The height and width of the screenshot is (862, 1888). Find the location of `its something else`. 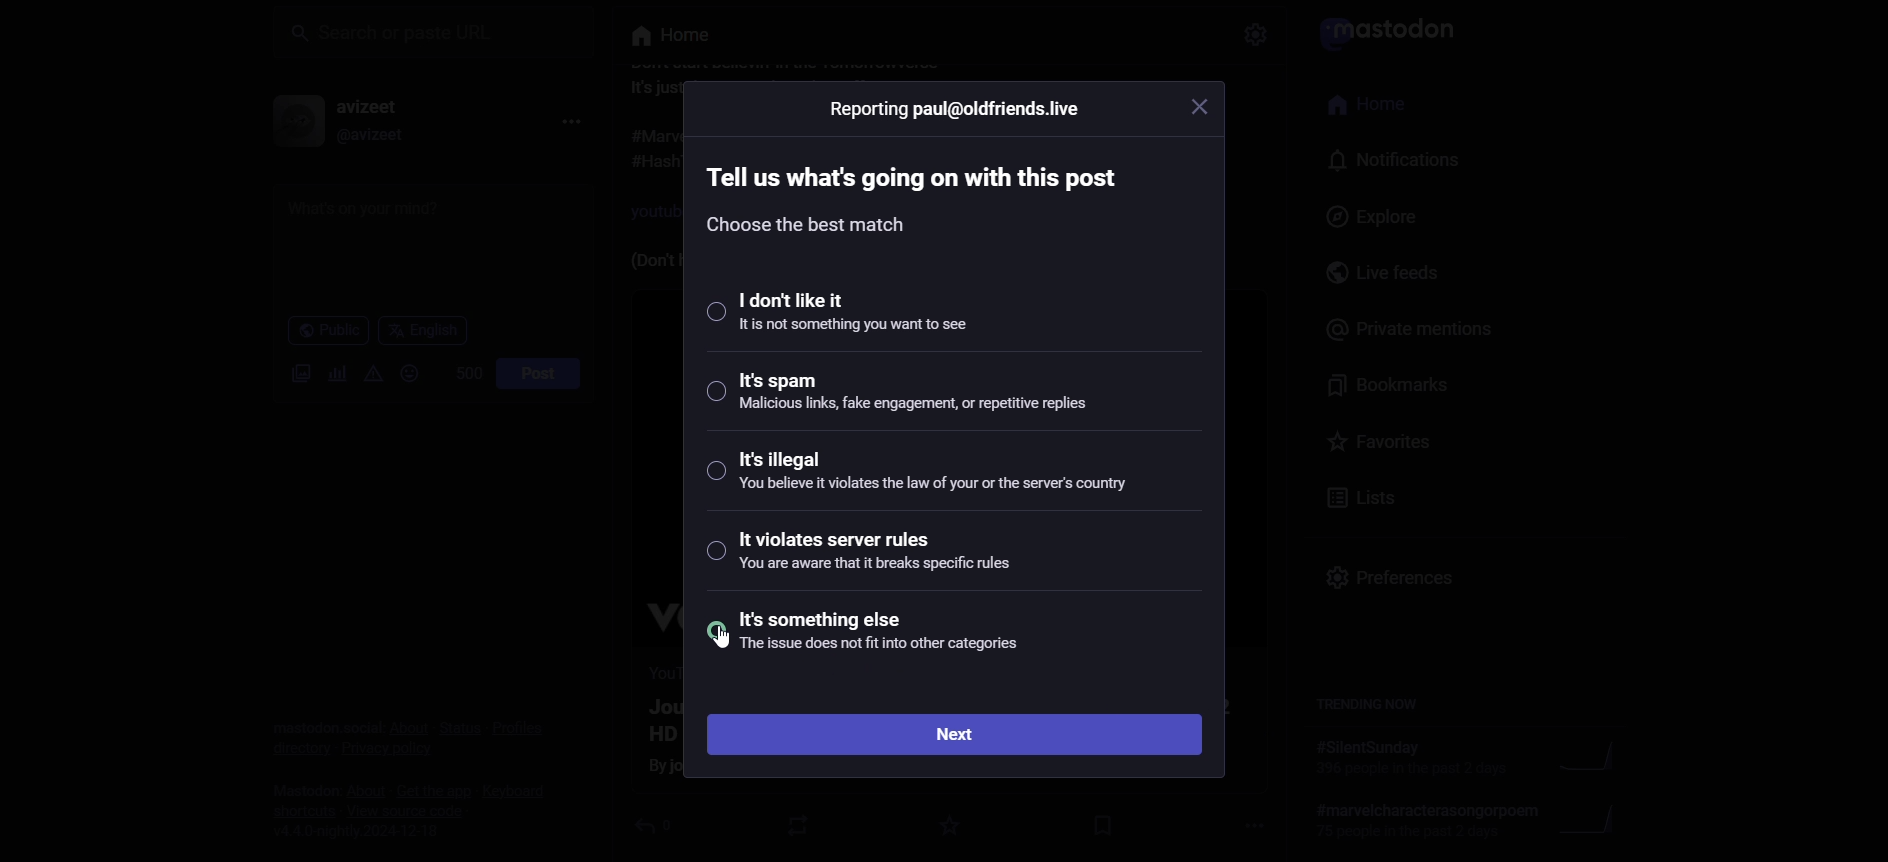

its something else is located at coordinates (904, 640).